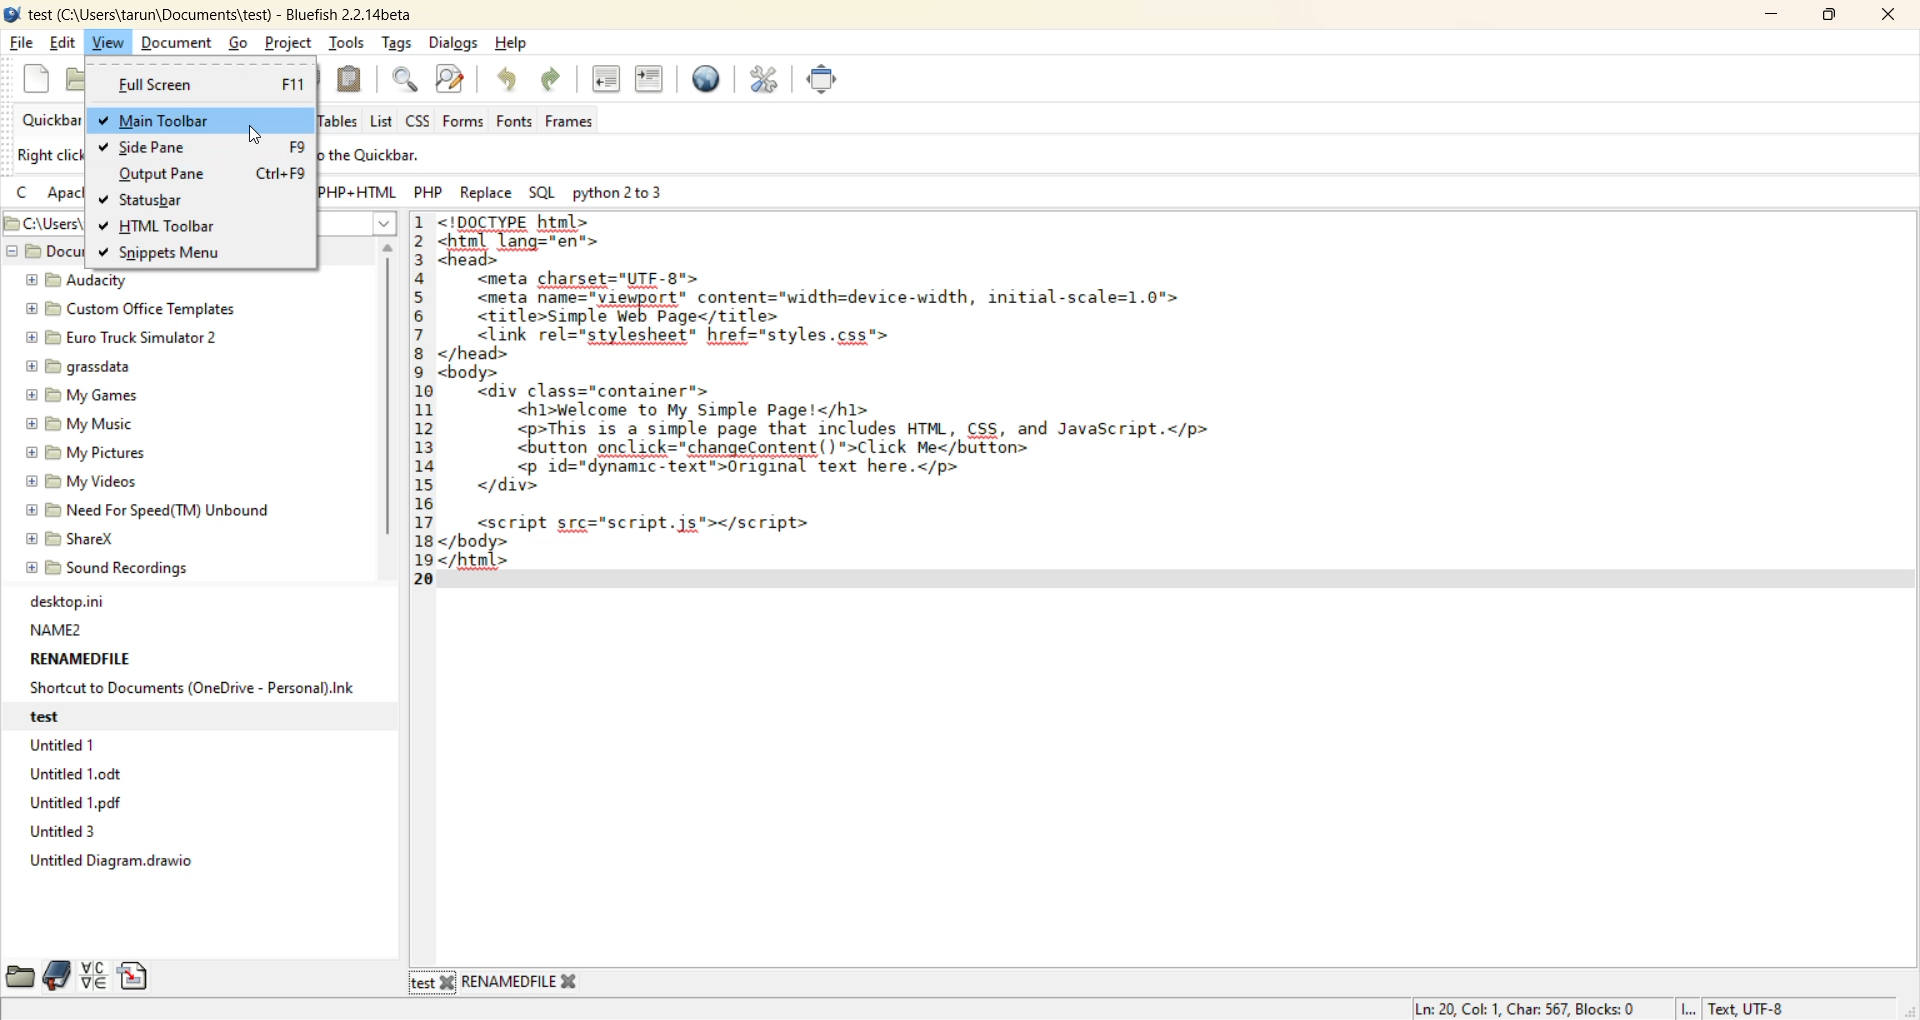  Describe the element at coordinates (77, 804) in the screenshot. I see `Untitled 1.pdf` at that location.